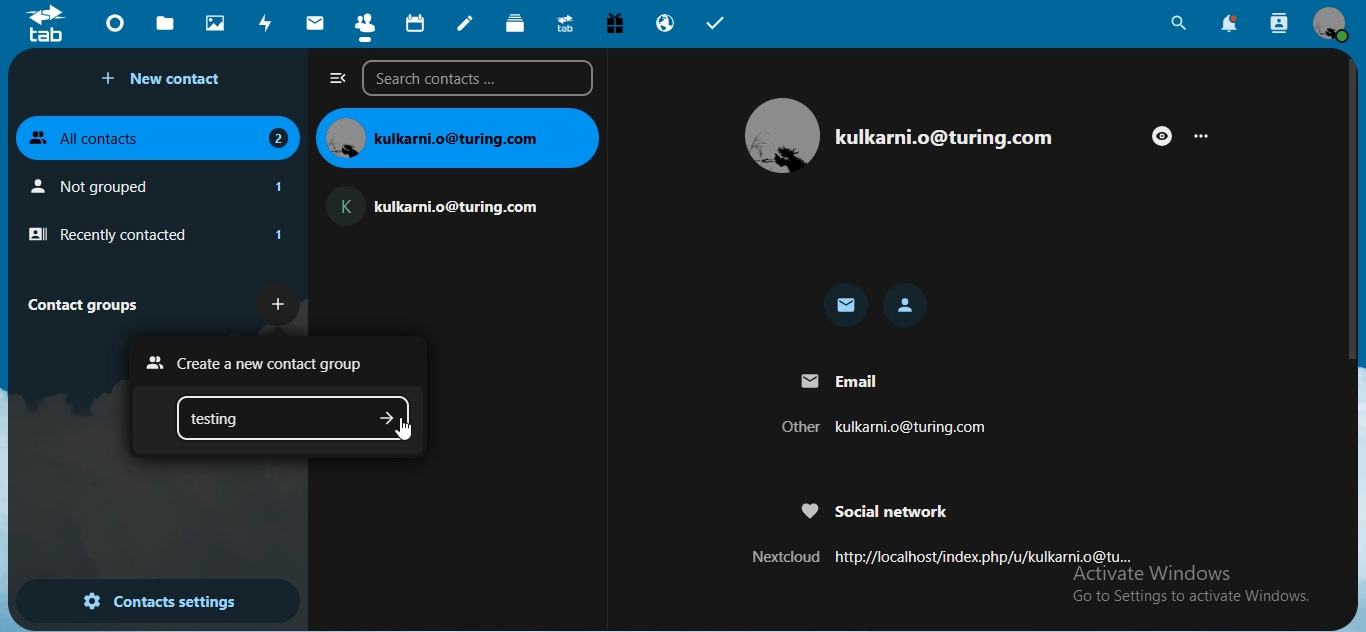 The width and height of the screenshot is (1366, 632). What do you see at coordinates (1354, 209) in the screenshot?
I see `scrollbar` at bounding box center [1354, 209].